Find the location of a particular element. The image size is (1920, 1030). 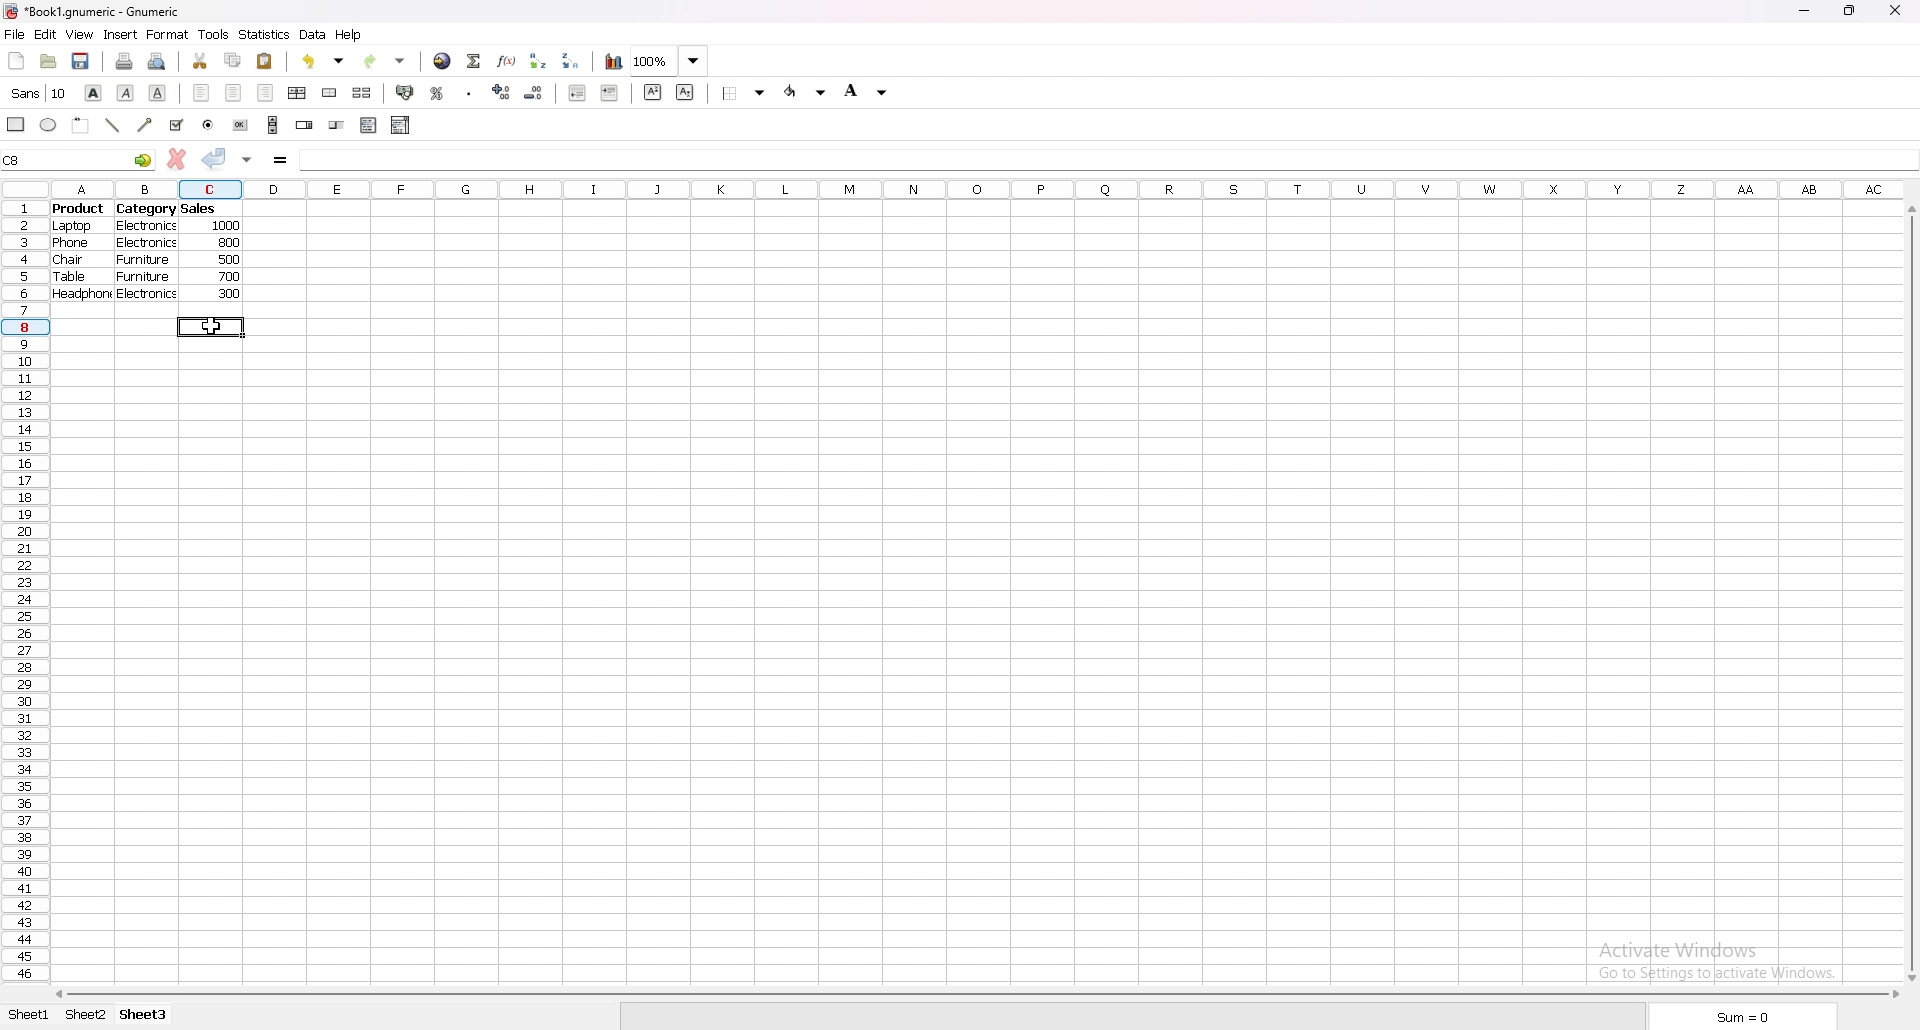

print preview is located at coordinates (158, 60).